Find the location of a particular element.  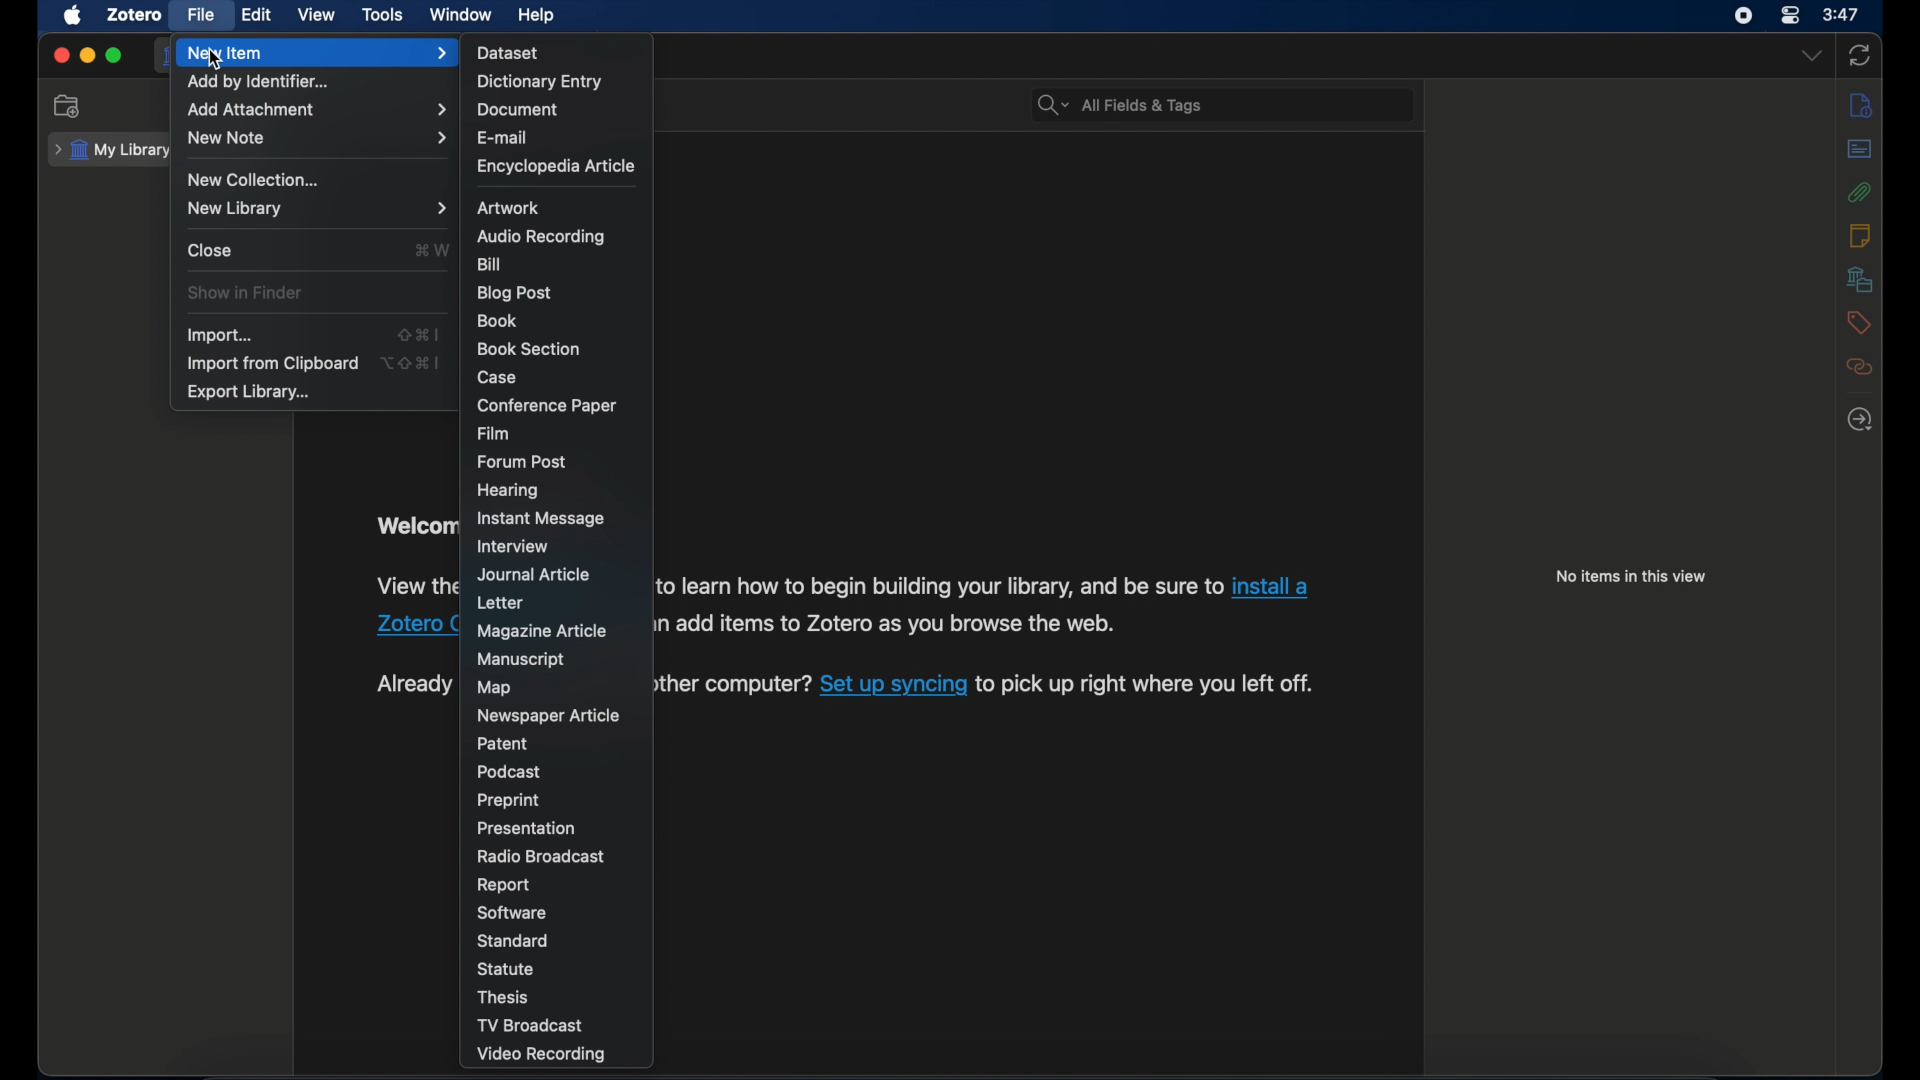

new library is located at coordinates (317, 208).